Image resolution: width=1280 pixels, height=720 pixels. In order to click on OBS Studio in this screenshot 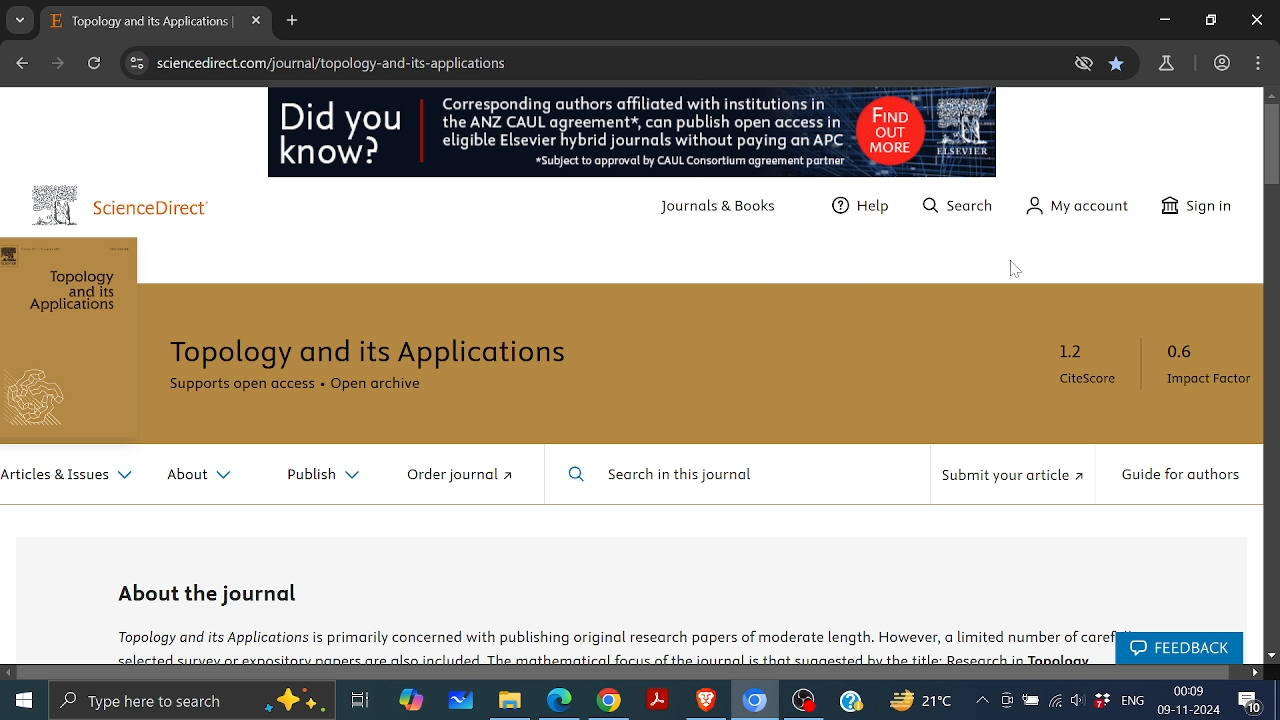, I will do `click(806, 702)`.